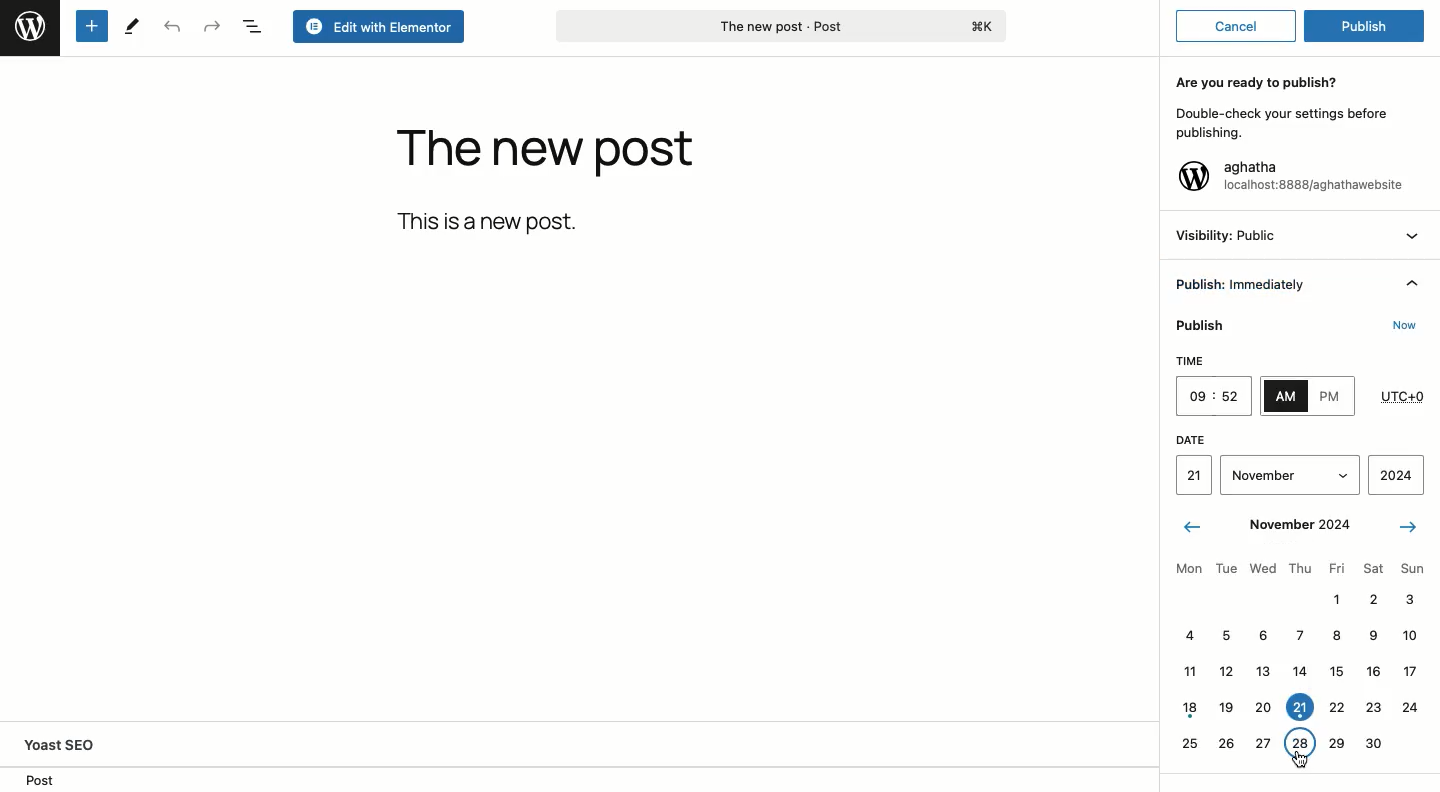  What do you see at coordinates (92, 26) in the screenshot?
I see `Add new block` at bounding box center [92, 26].